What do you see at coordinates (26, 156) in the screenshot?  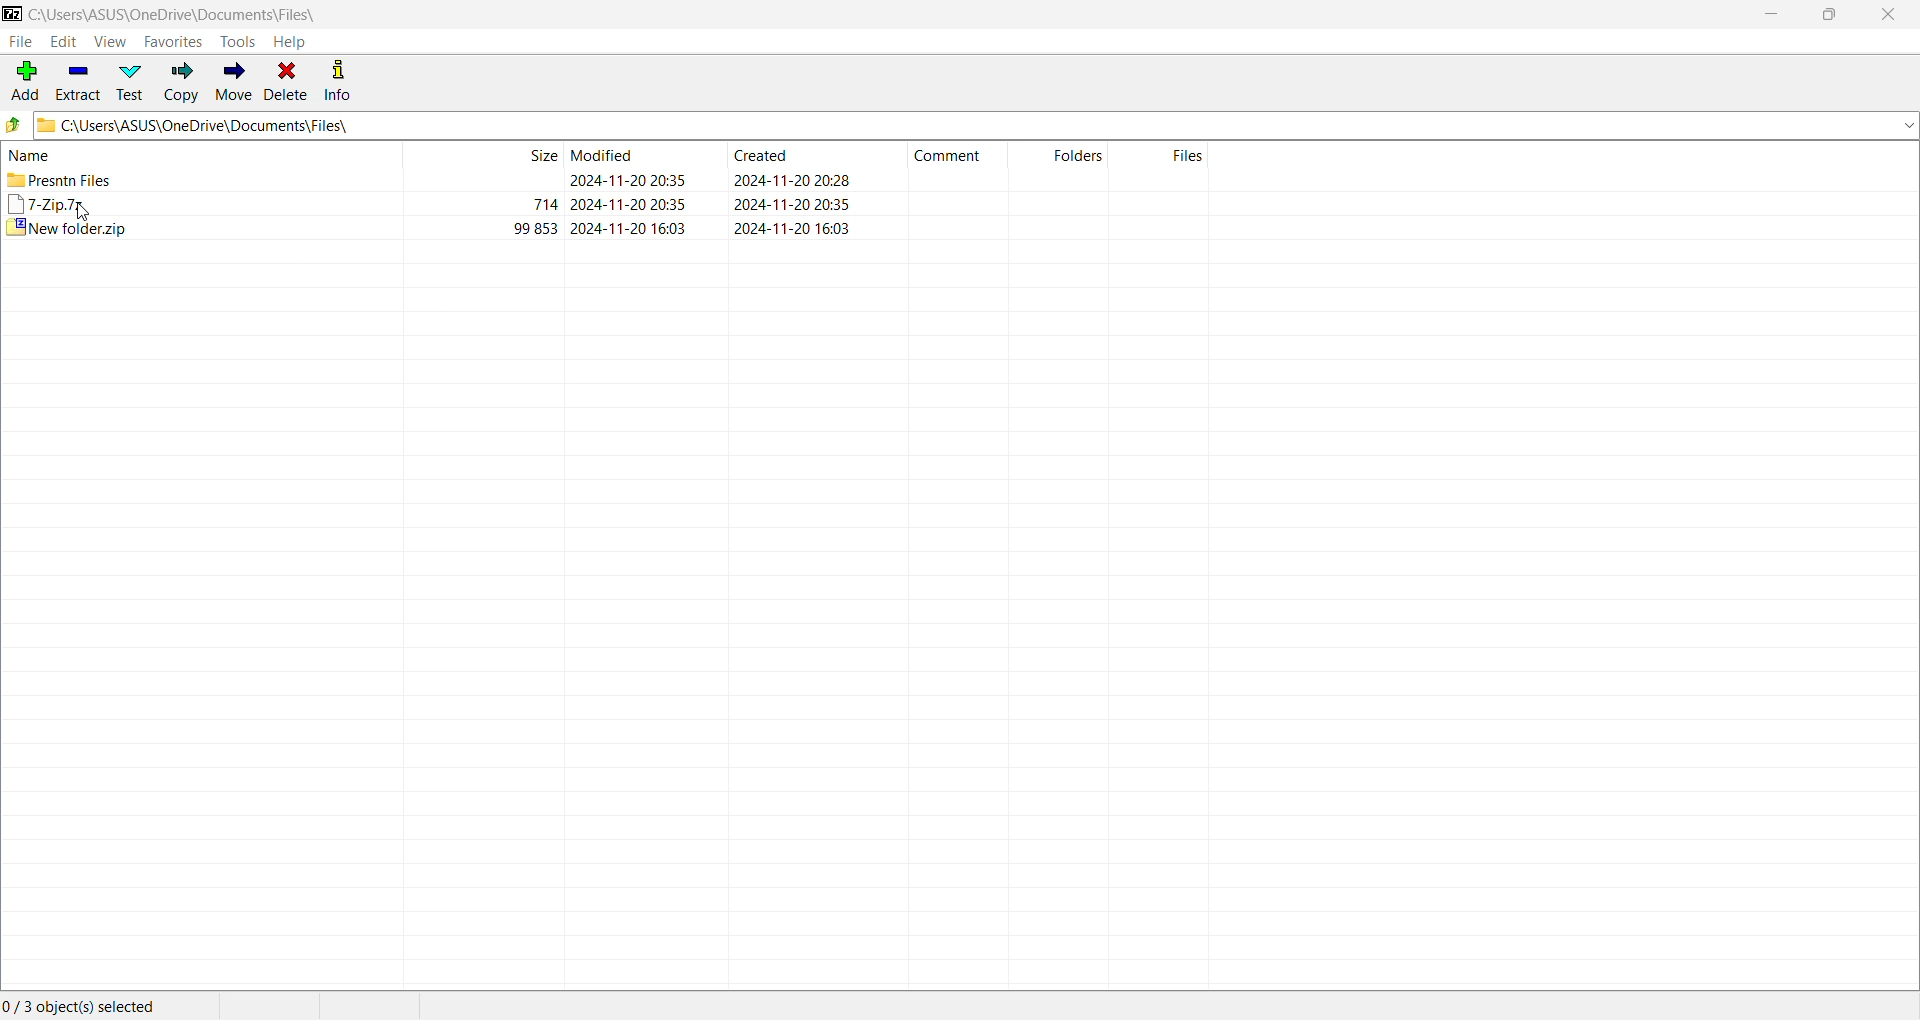 I see `Name` at bounding box center [26, 156].